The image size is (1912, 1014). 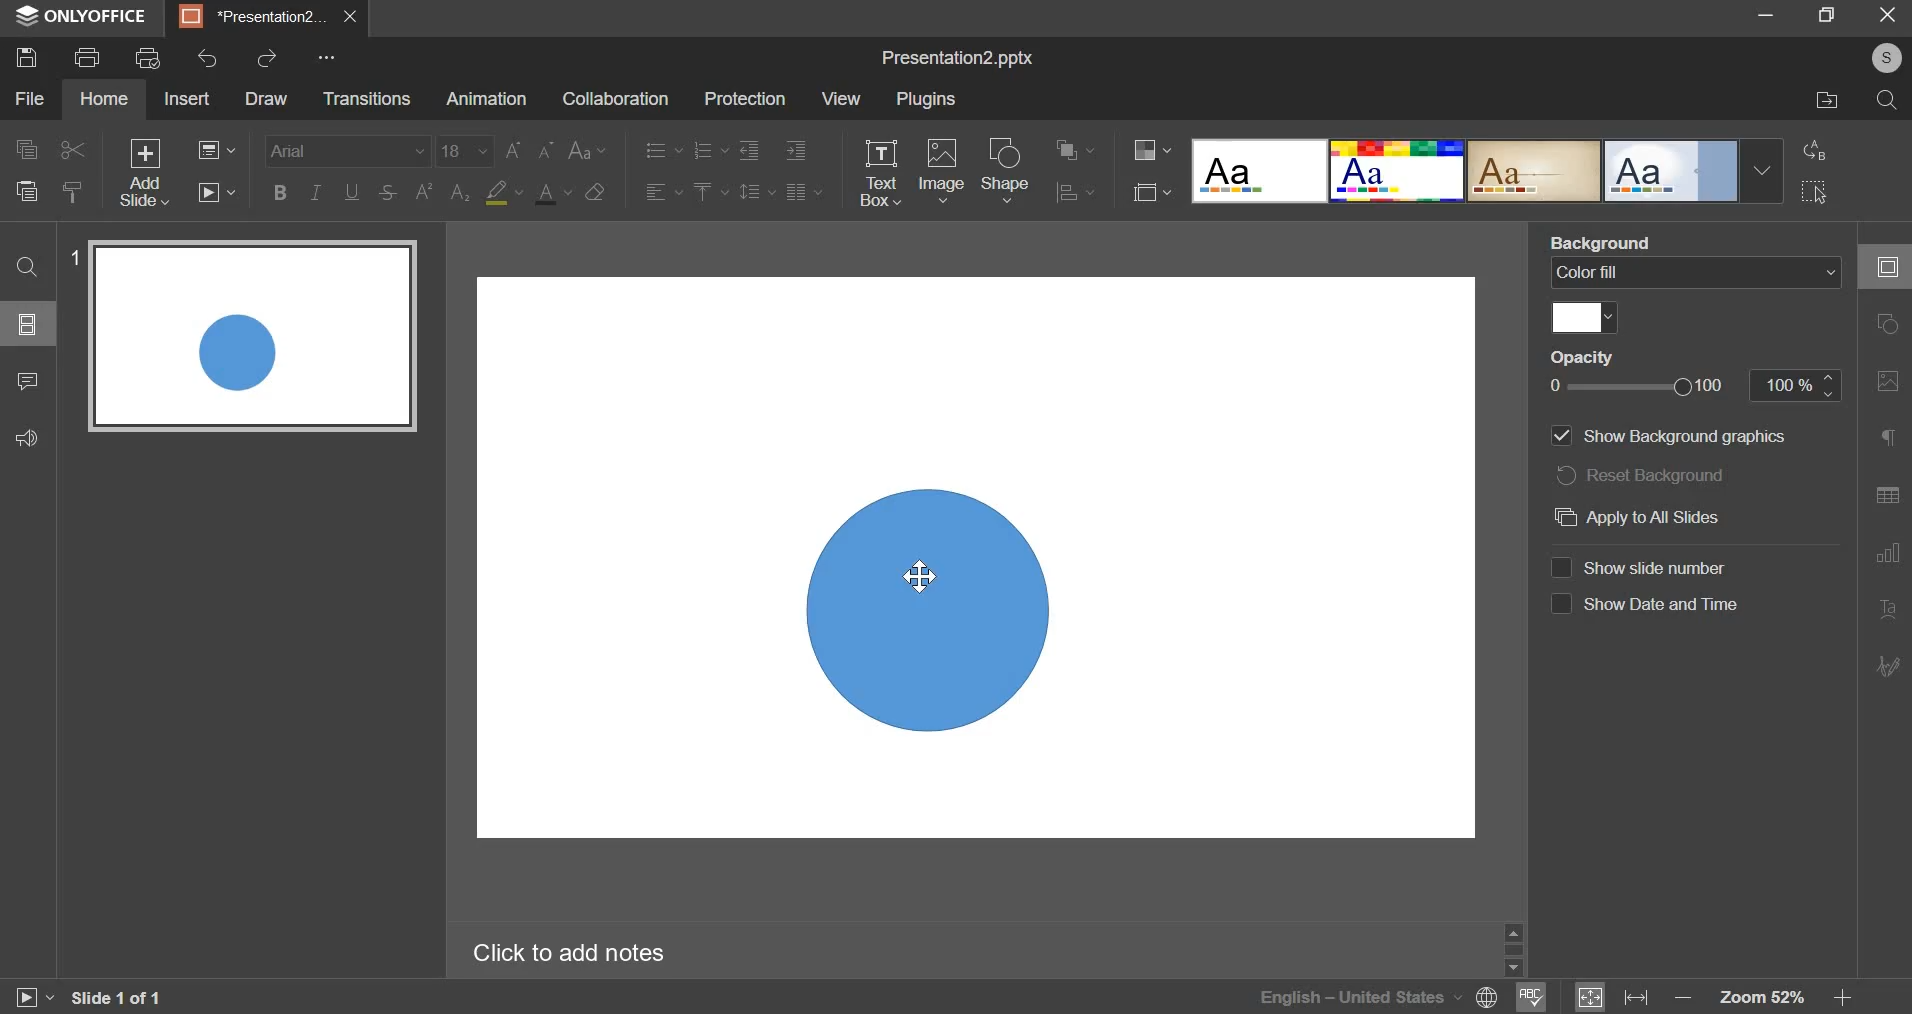 I want to click on play, so click(x=25, y=996).